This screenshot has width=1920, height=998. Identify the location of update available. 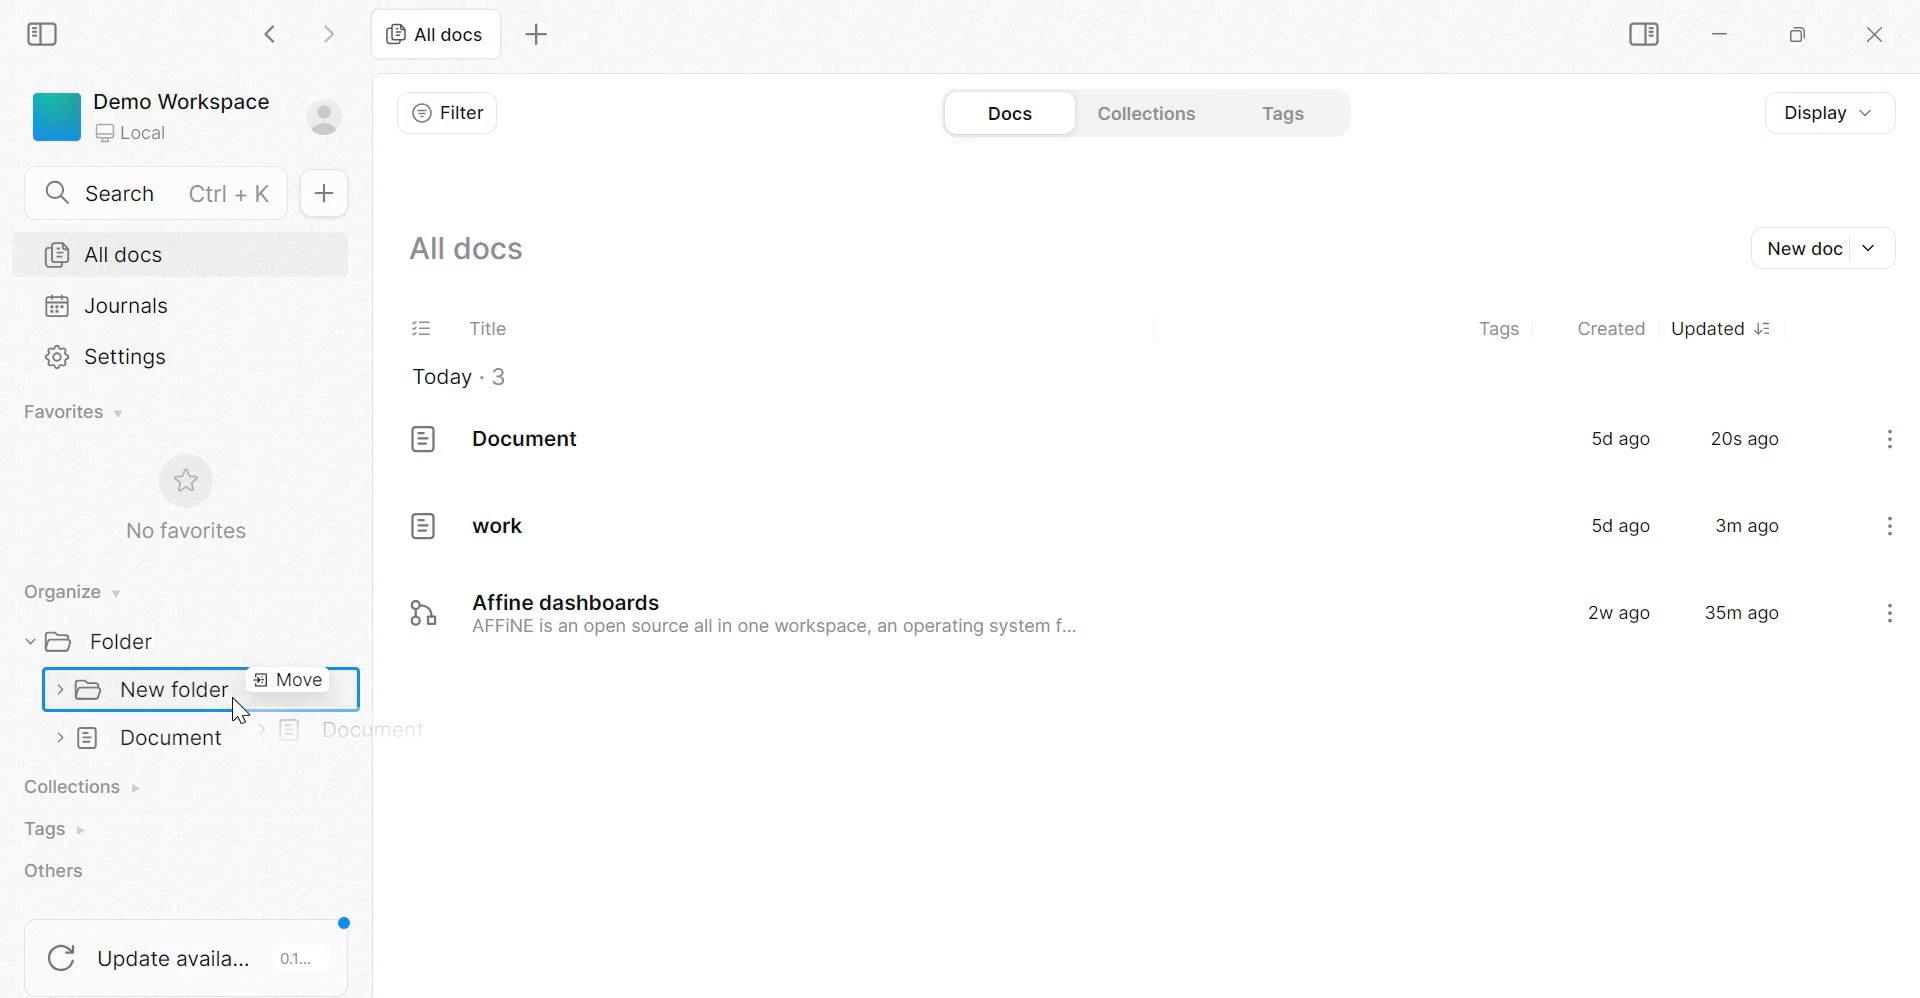
(187, 951).